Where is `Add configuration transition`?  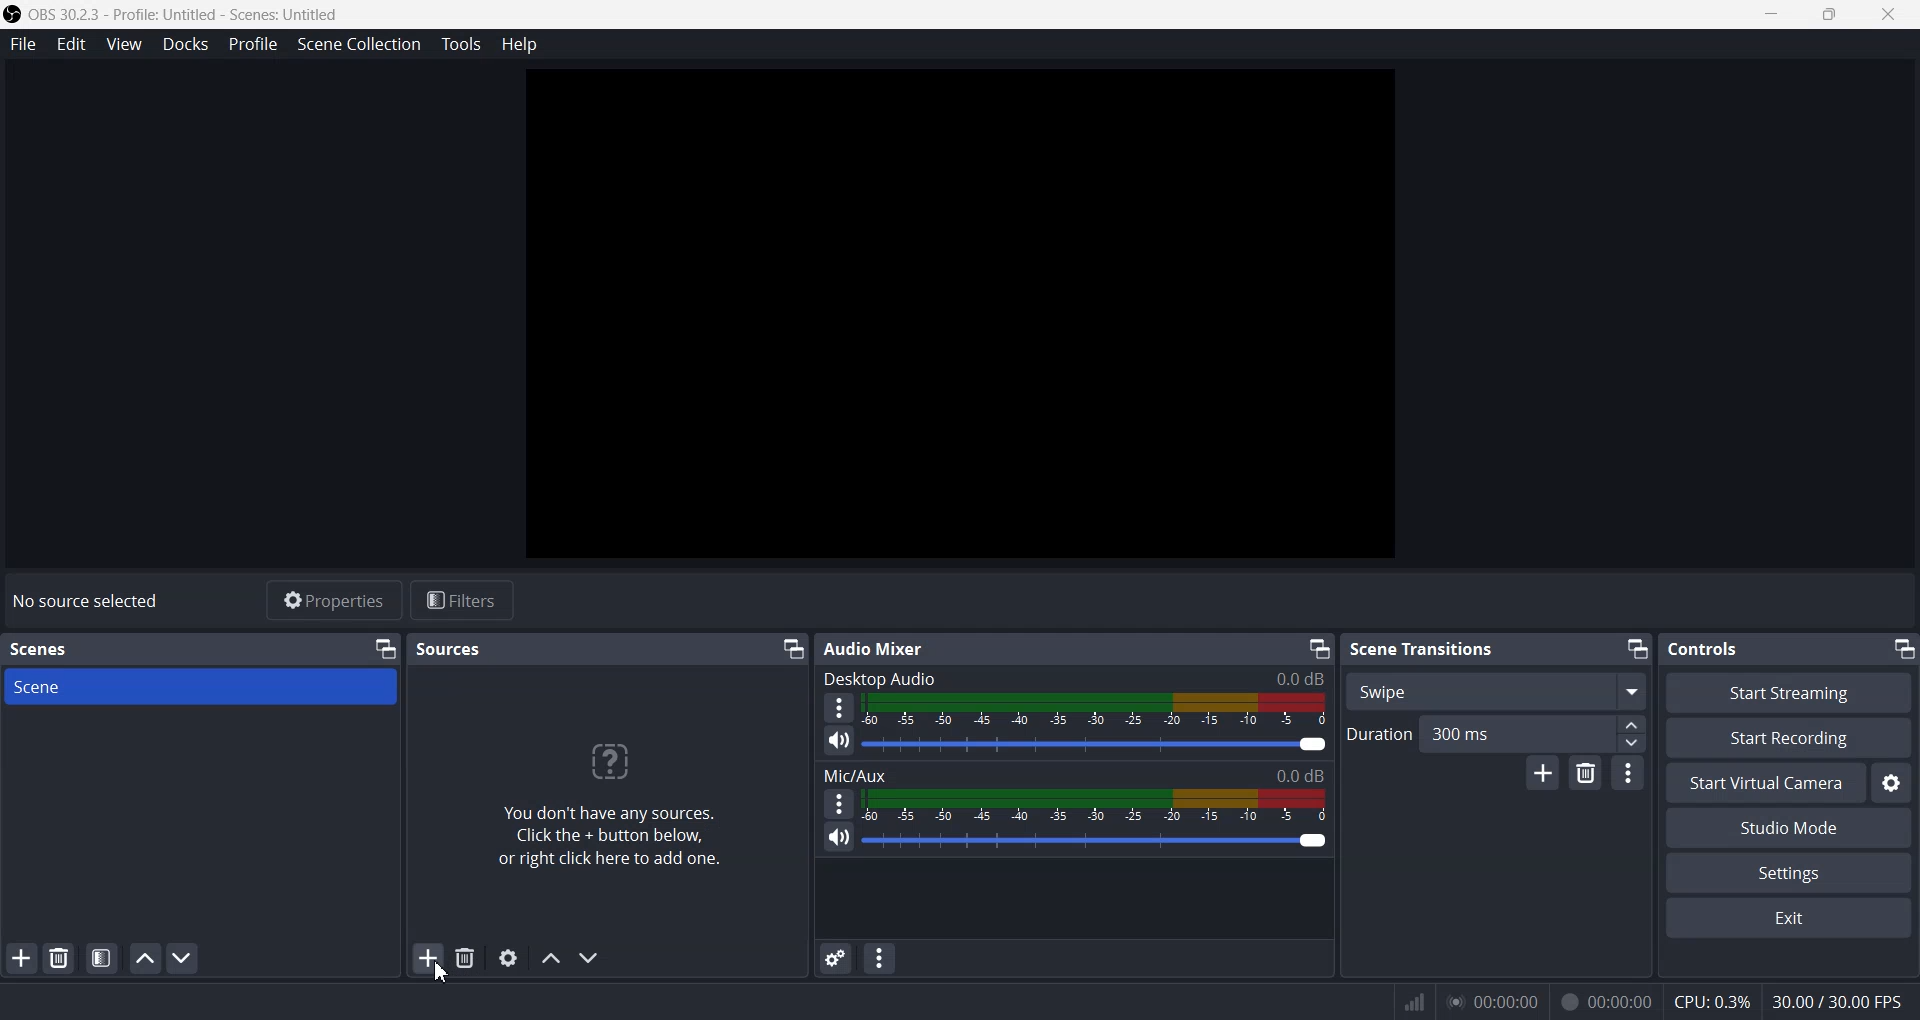 Add configuration transition is located at coordinates (1543, 773).